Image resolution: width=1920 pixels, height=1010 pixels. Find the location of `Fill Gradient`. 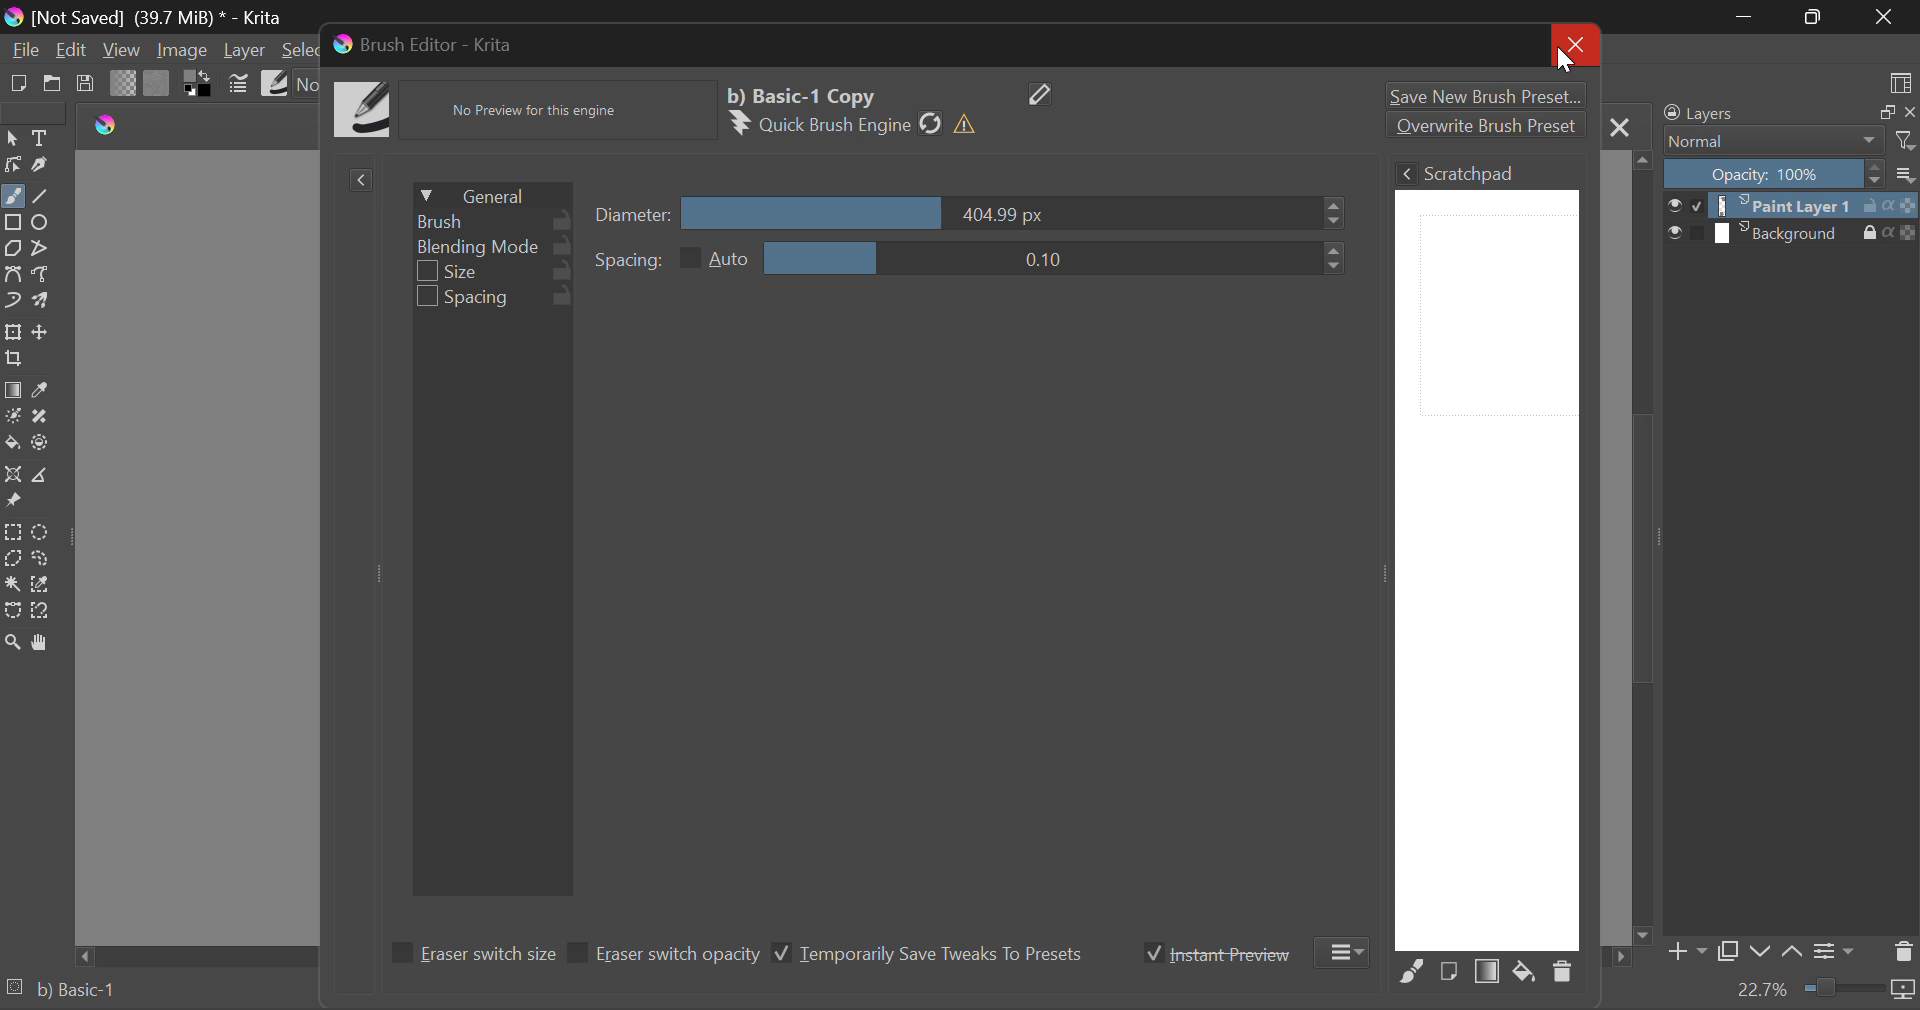

Fill Gradient is located at coordinates (14, 390).